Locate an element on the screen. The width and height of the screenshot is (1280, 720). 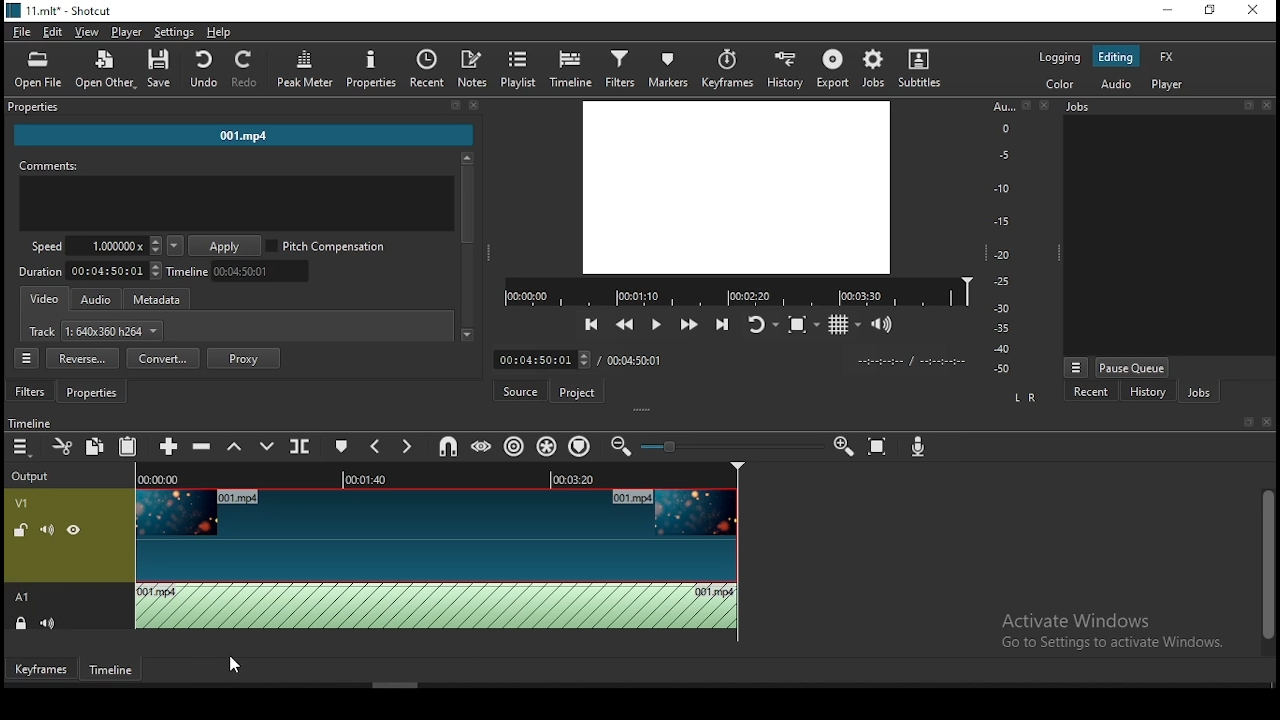
fx is located at coordinates (1167, 57).